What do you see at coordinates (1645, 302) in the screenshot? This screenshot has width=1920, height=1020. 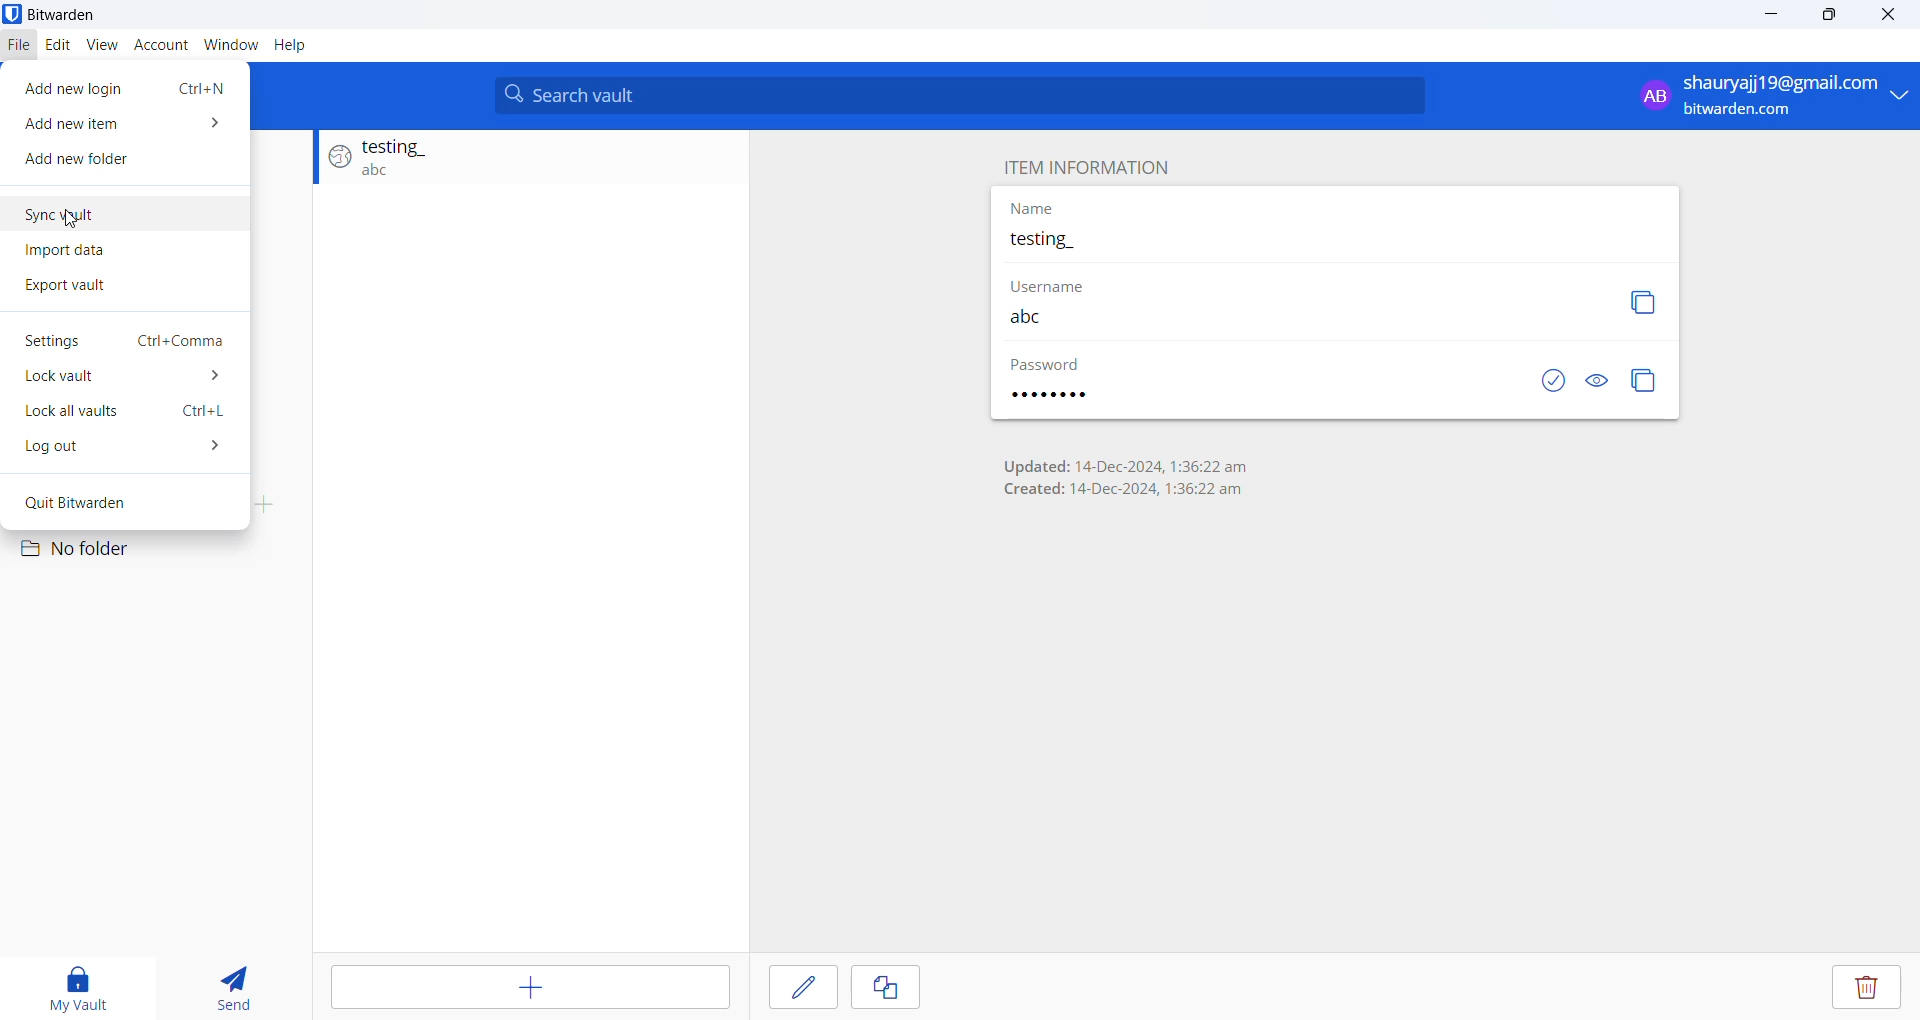 I see `Copy button` at bounding box center [1645, 302].